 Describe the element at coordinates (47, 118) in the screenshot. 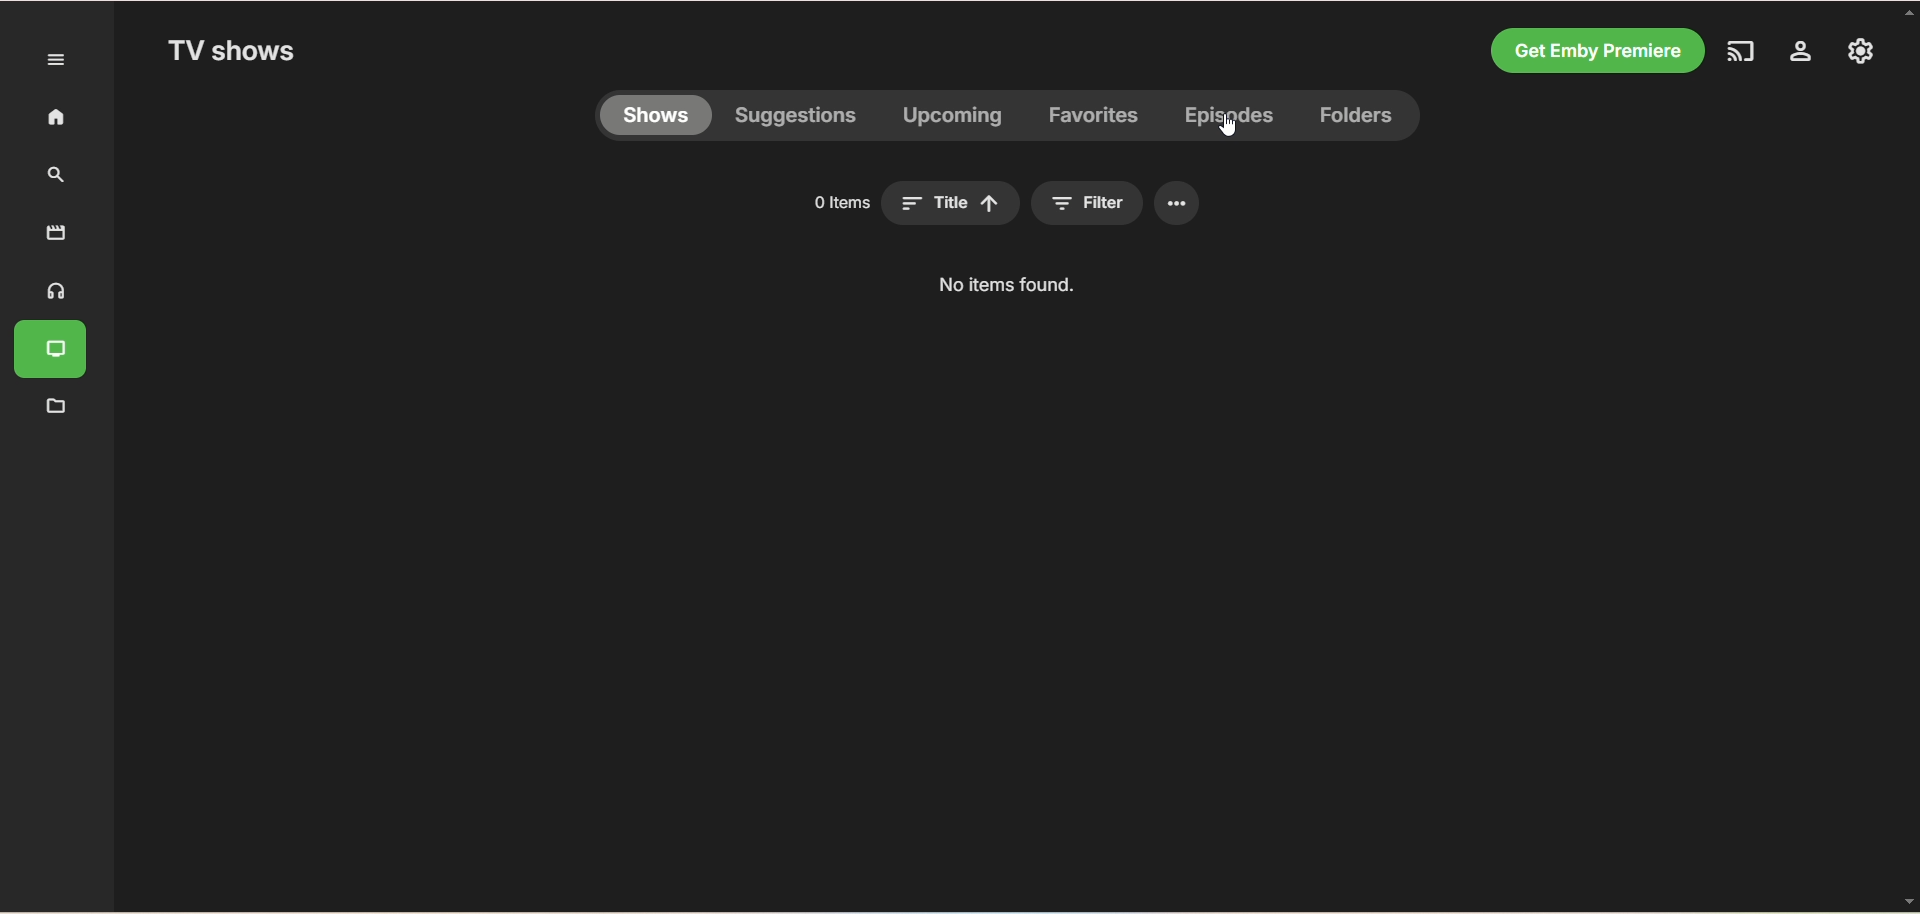

I see `home` at that location.